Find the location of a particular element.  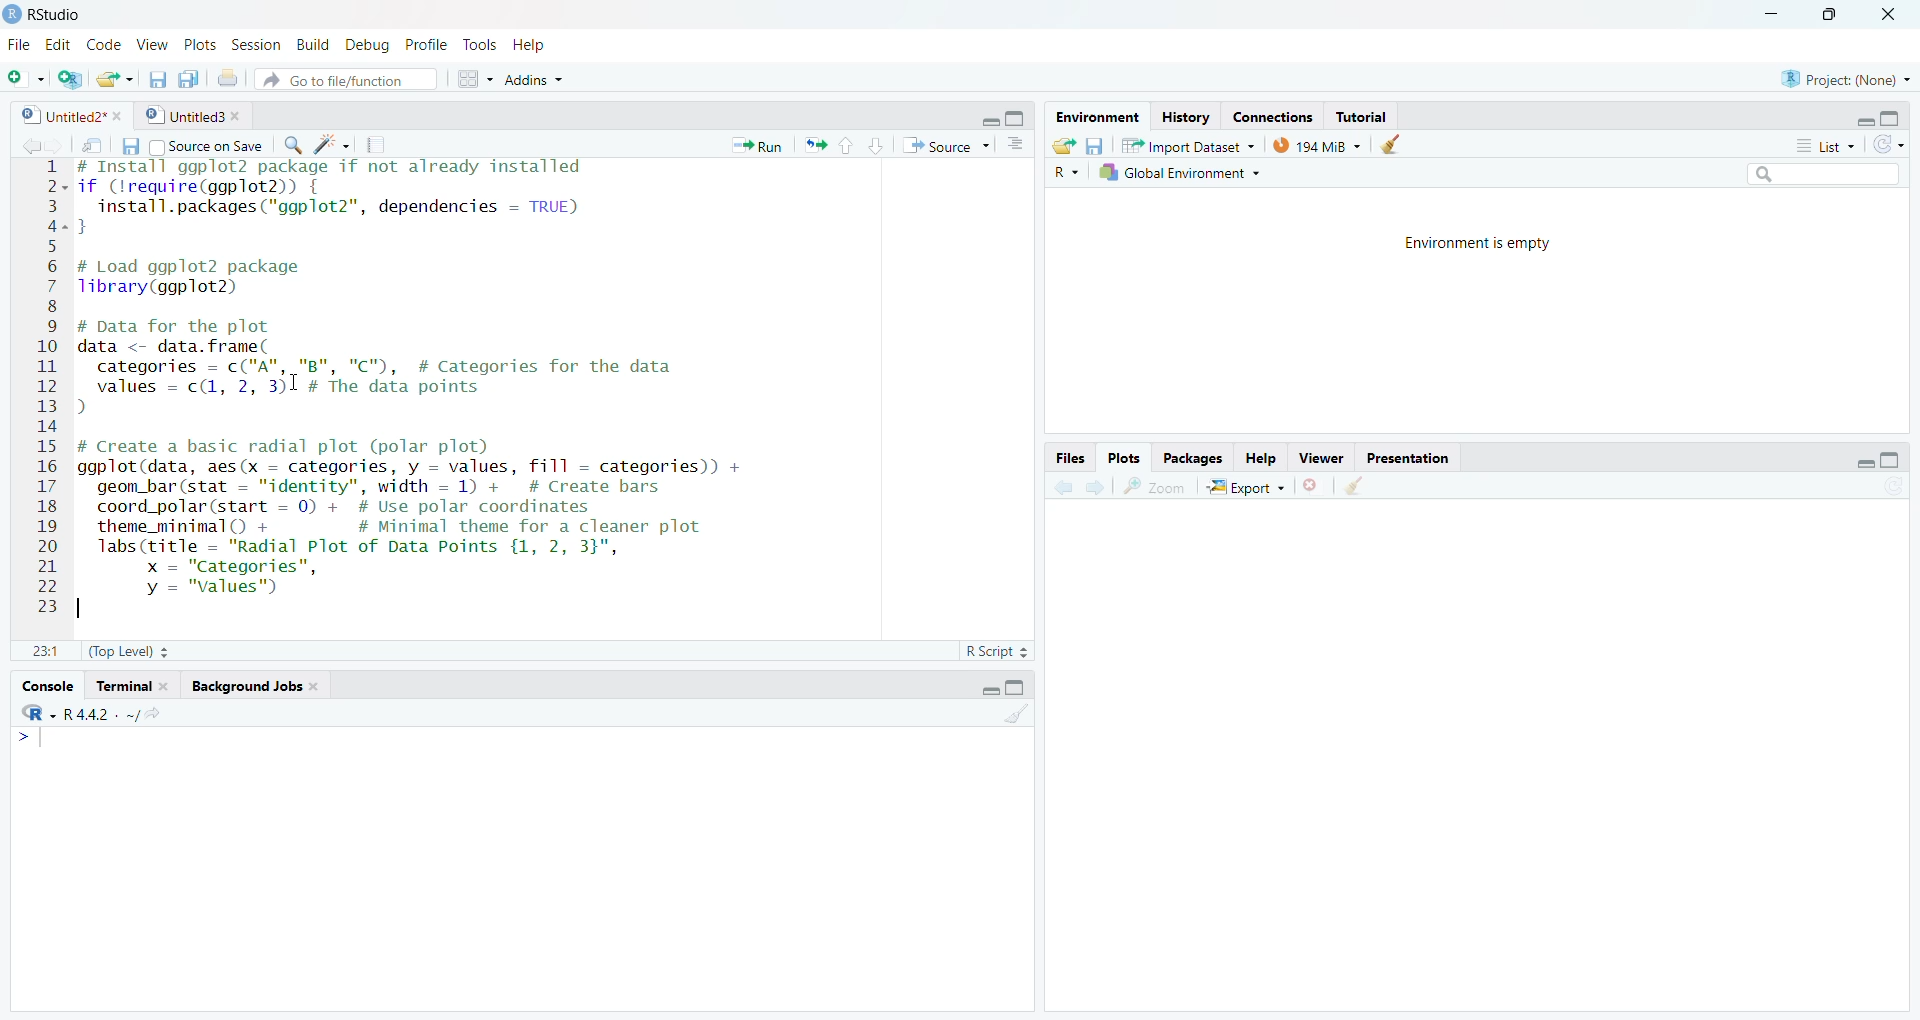

Arrow is located at coordinates (23, 740).